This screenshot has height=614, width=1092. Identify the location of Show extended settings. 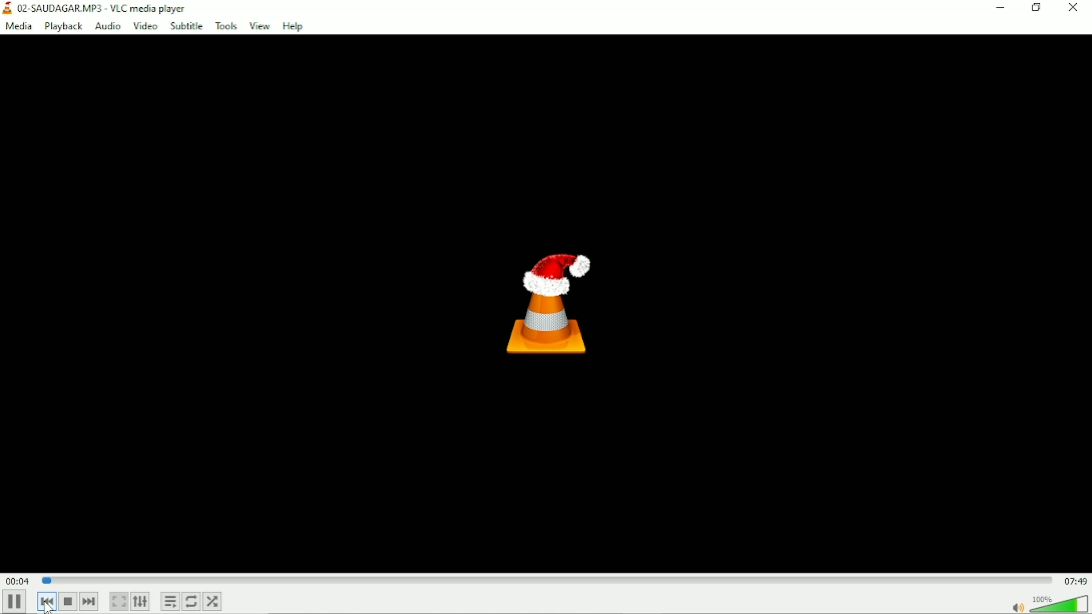
(142, 601).